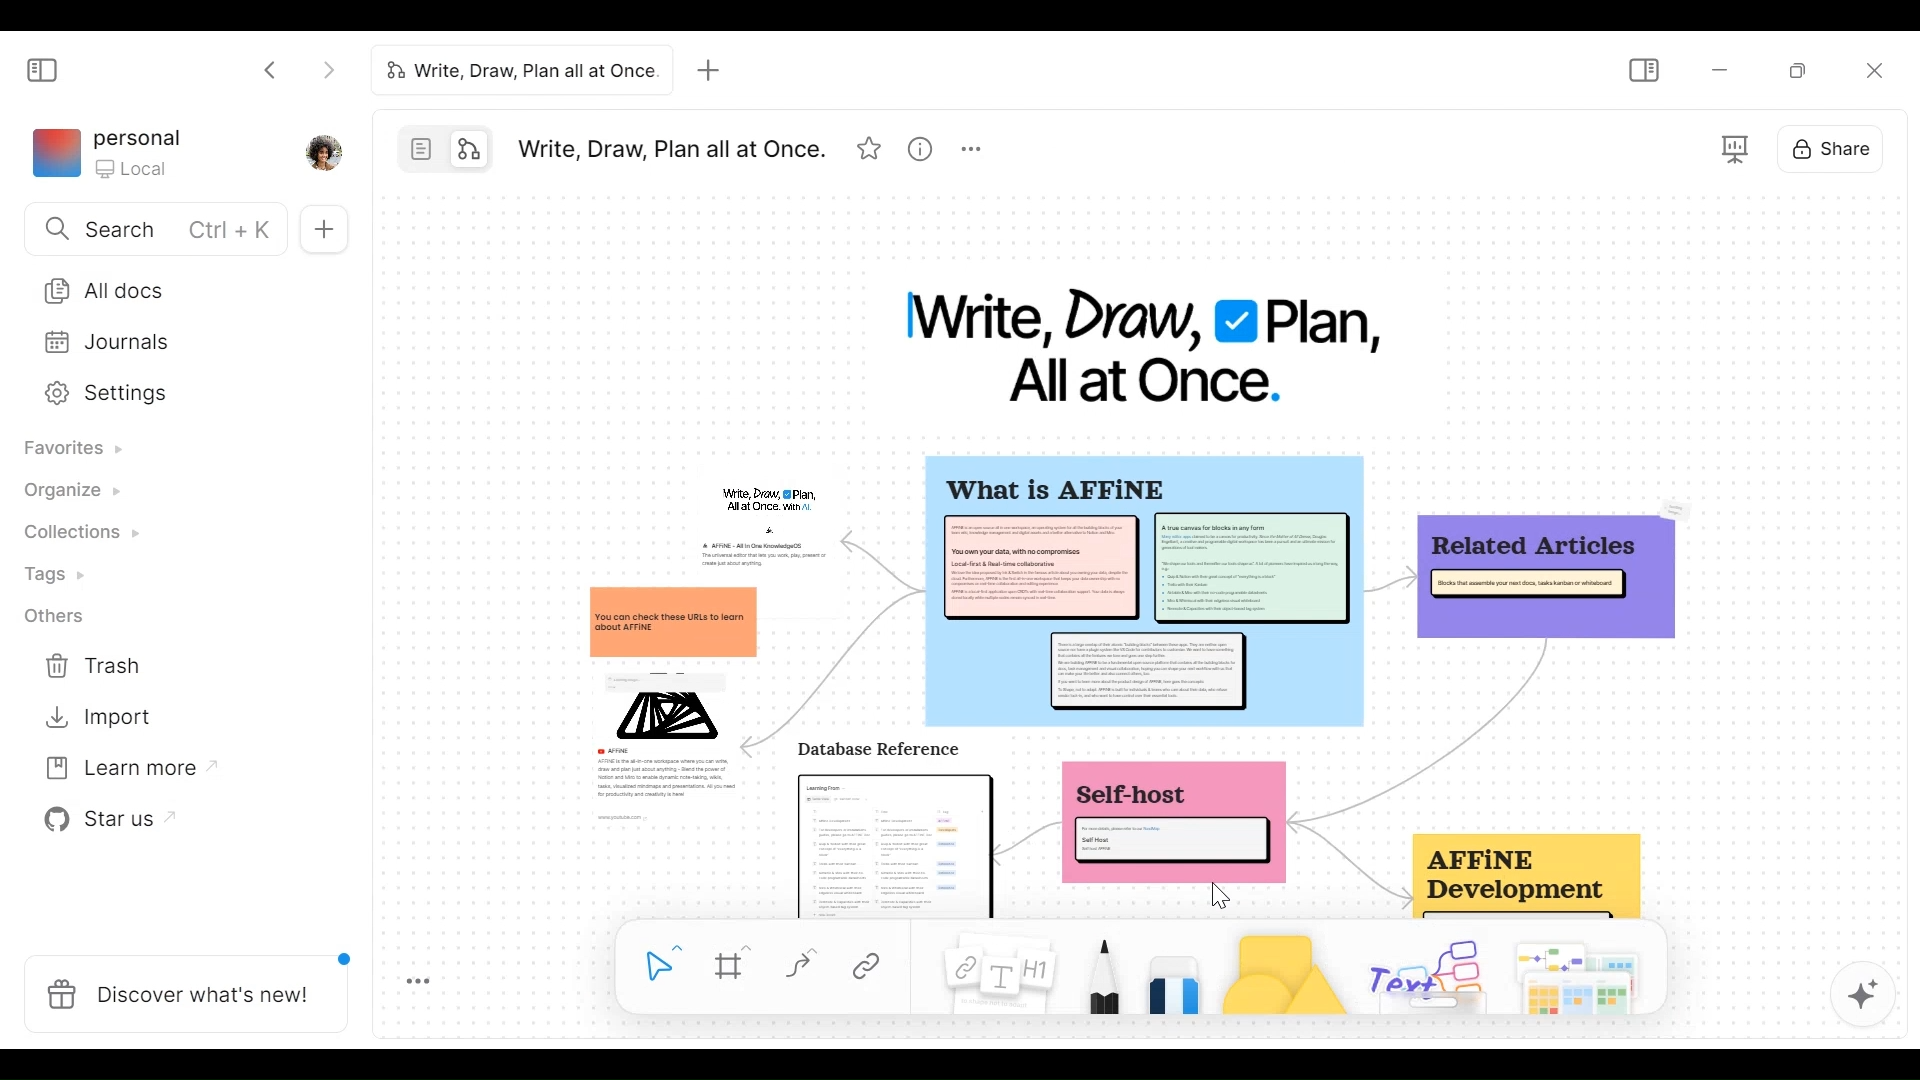 This screenshot has height=1080, width=1920. I want to click on Trash, so click(88, 669).